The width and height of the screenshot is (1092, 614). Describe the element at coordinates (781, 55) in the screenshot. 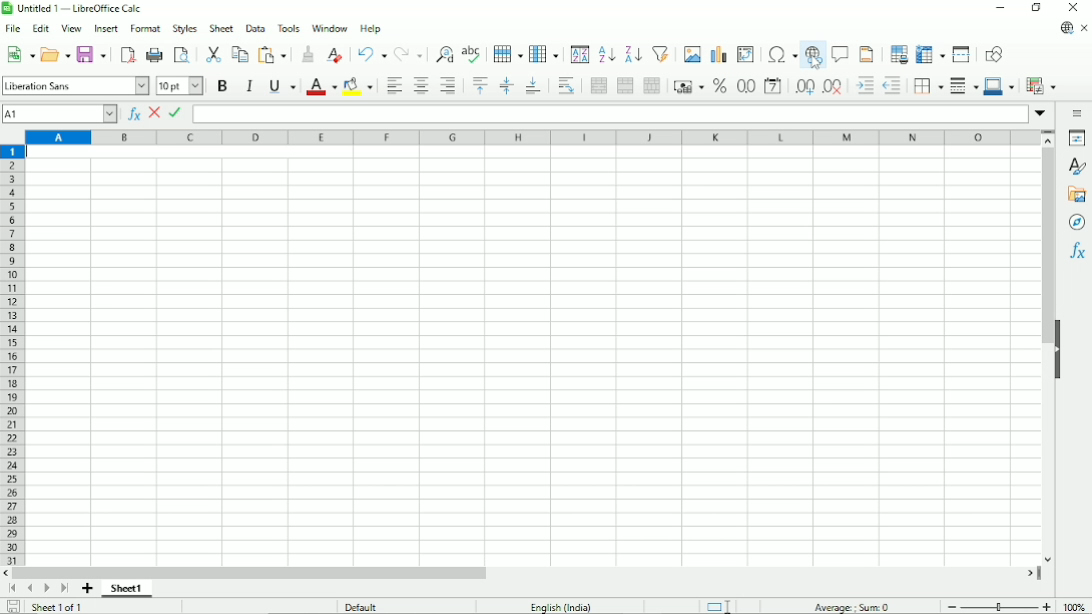

I see `Insert special characters` at that location.